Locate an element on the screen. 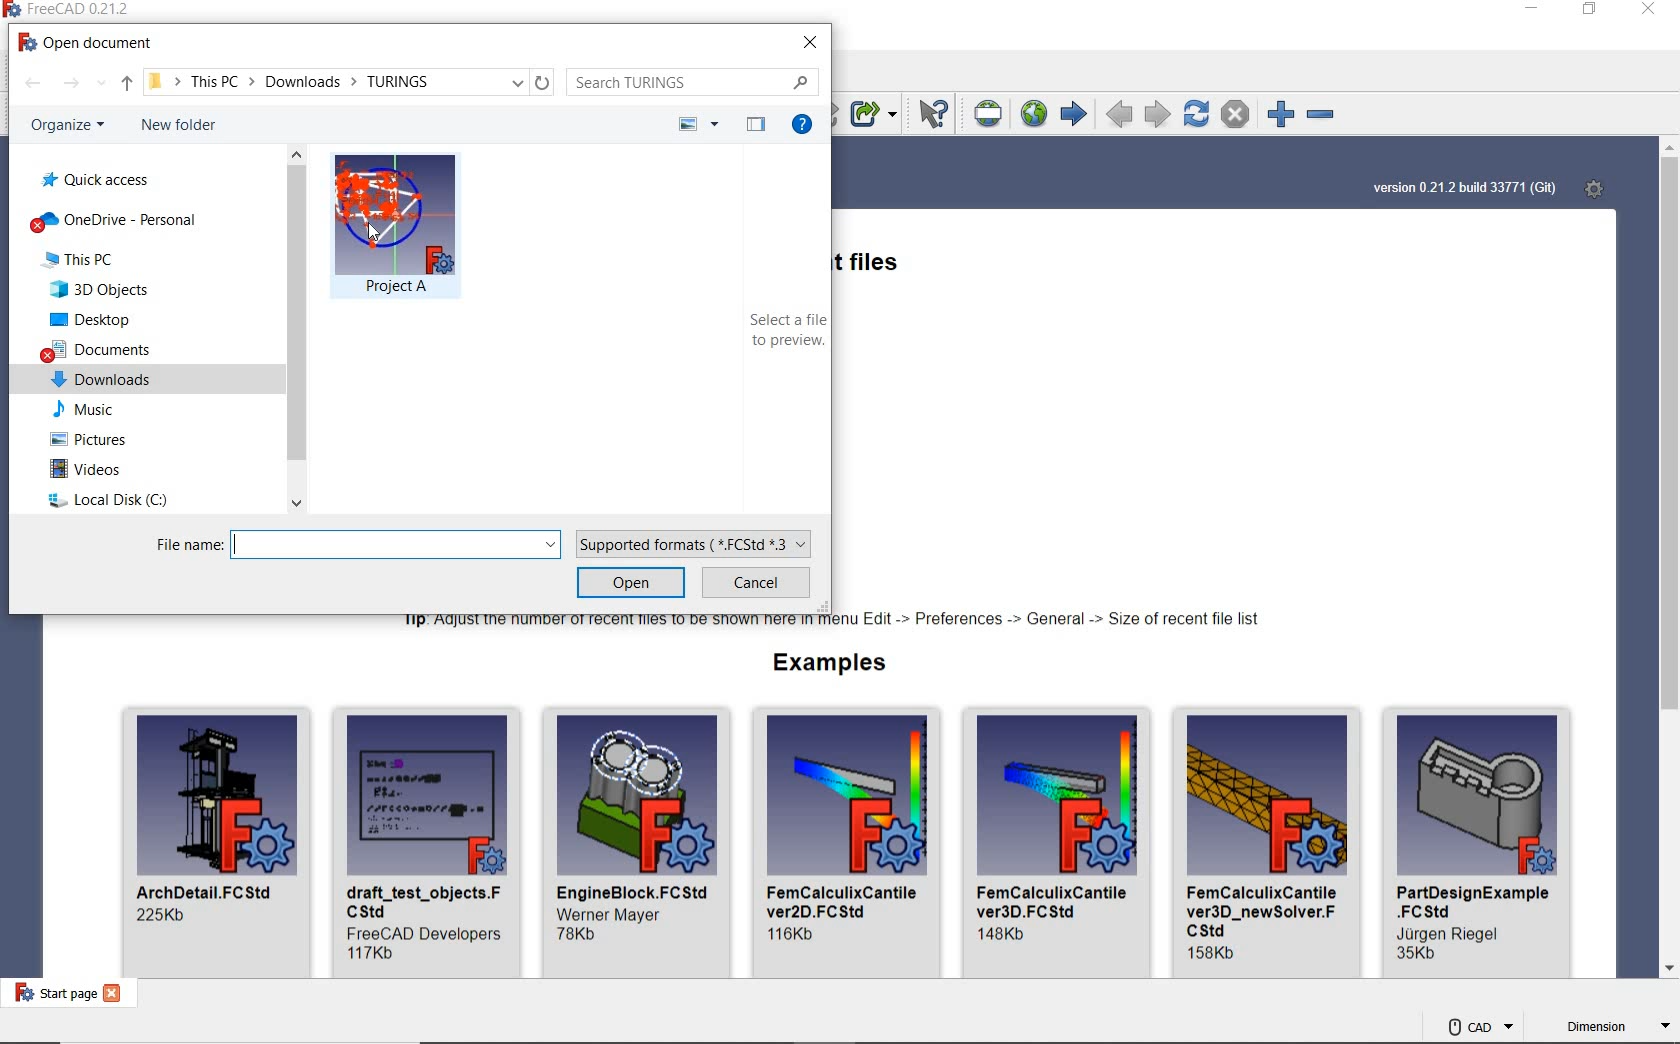 The width and height of the screenshot is (1680, 1044). CLOSE is located at coordinates (1648, 11).